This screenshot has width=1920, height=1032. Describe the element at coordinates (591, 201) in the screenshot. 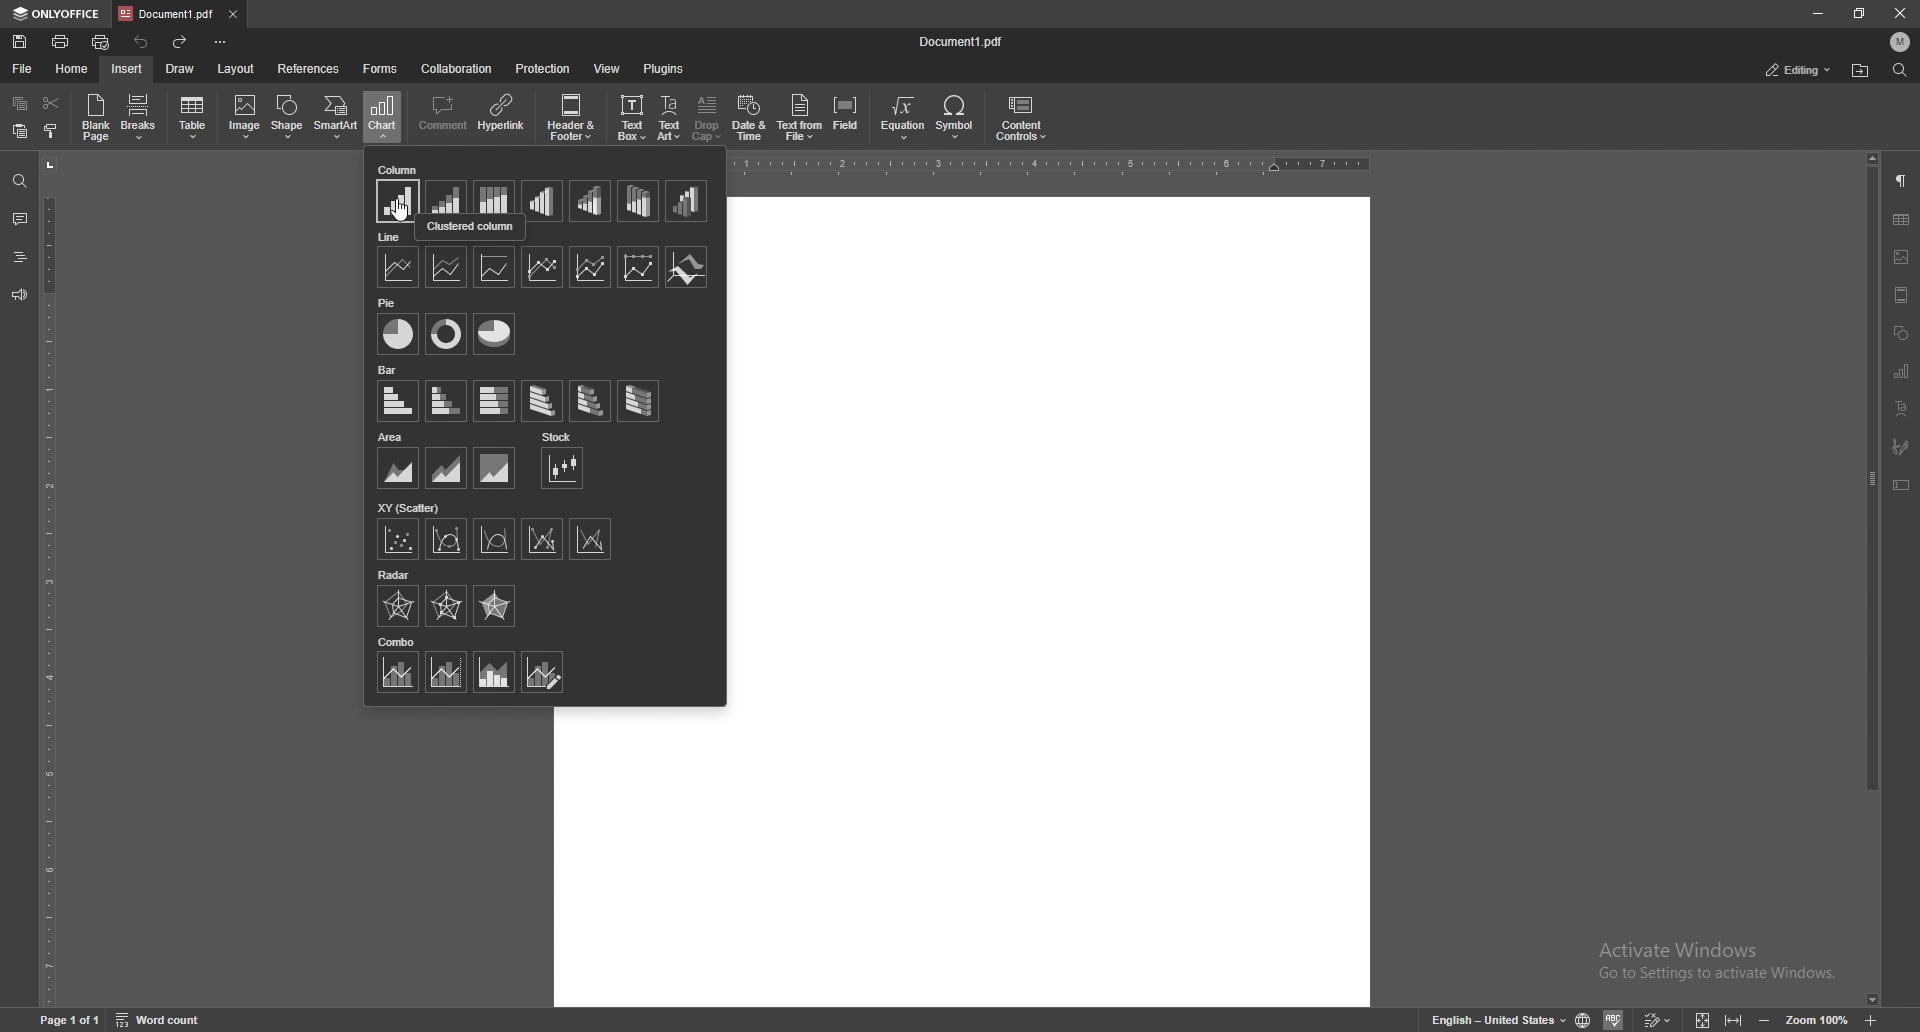

I see `3-D stacked column` at that location.